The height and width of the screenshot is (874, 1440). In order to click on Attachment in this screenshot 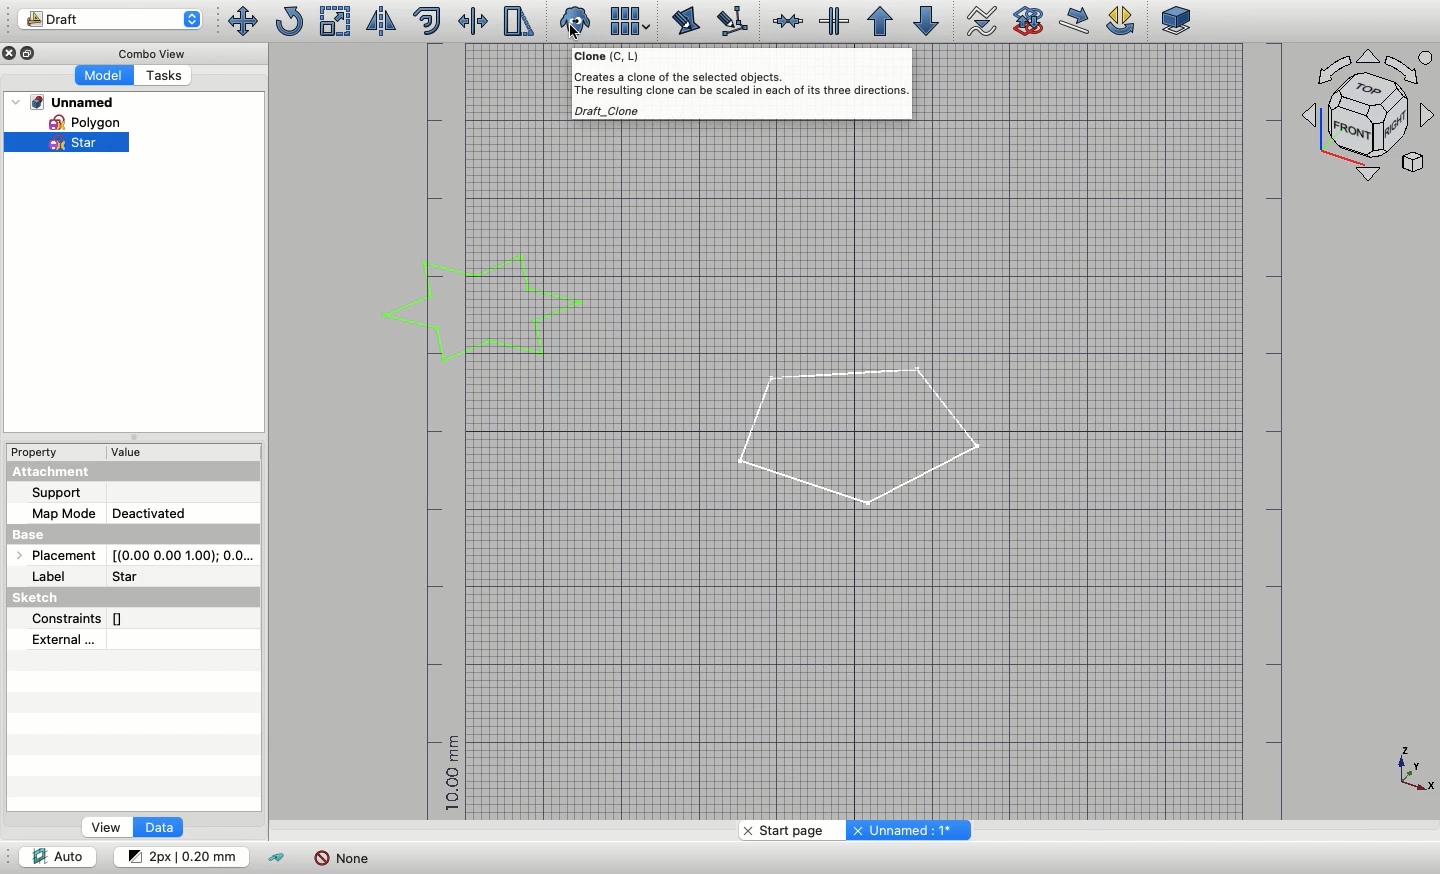, I will do `click(133, 471)`.